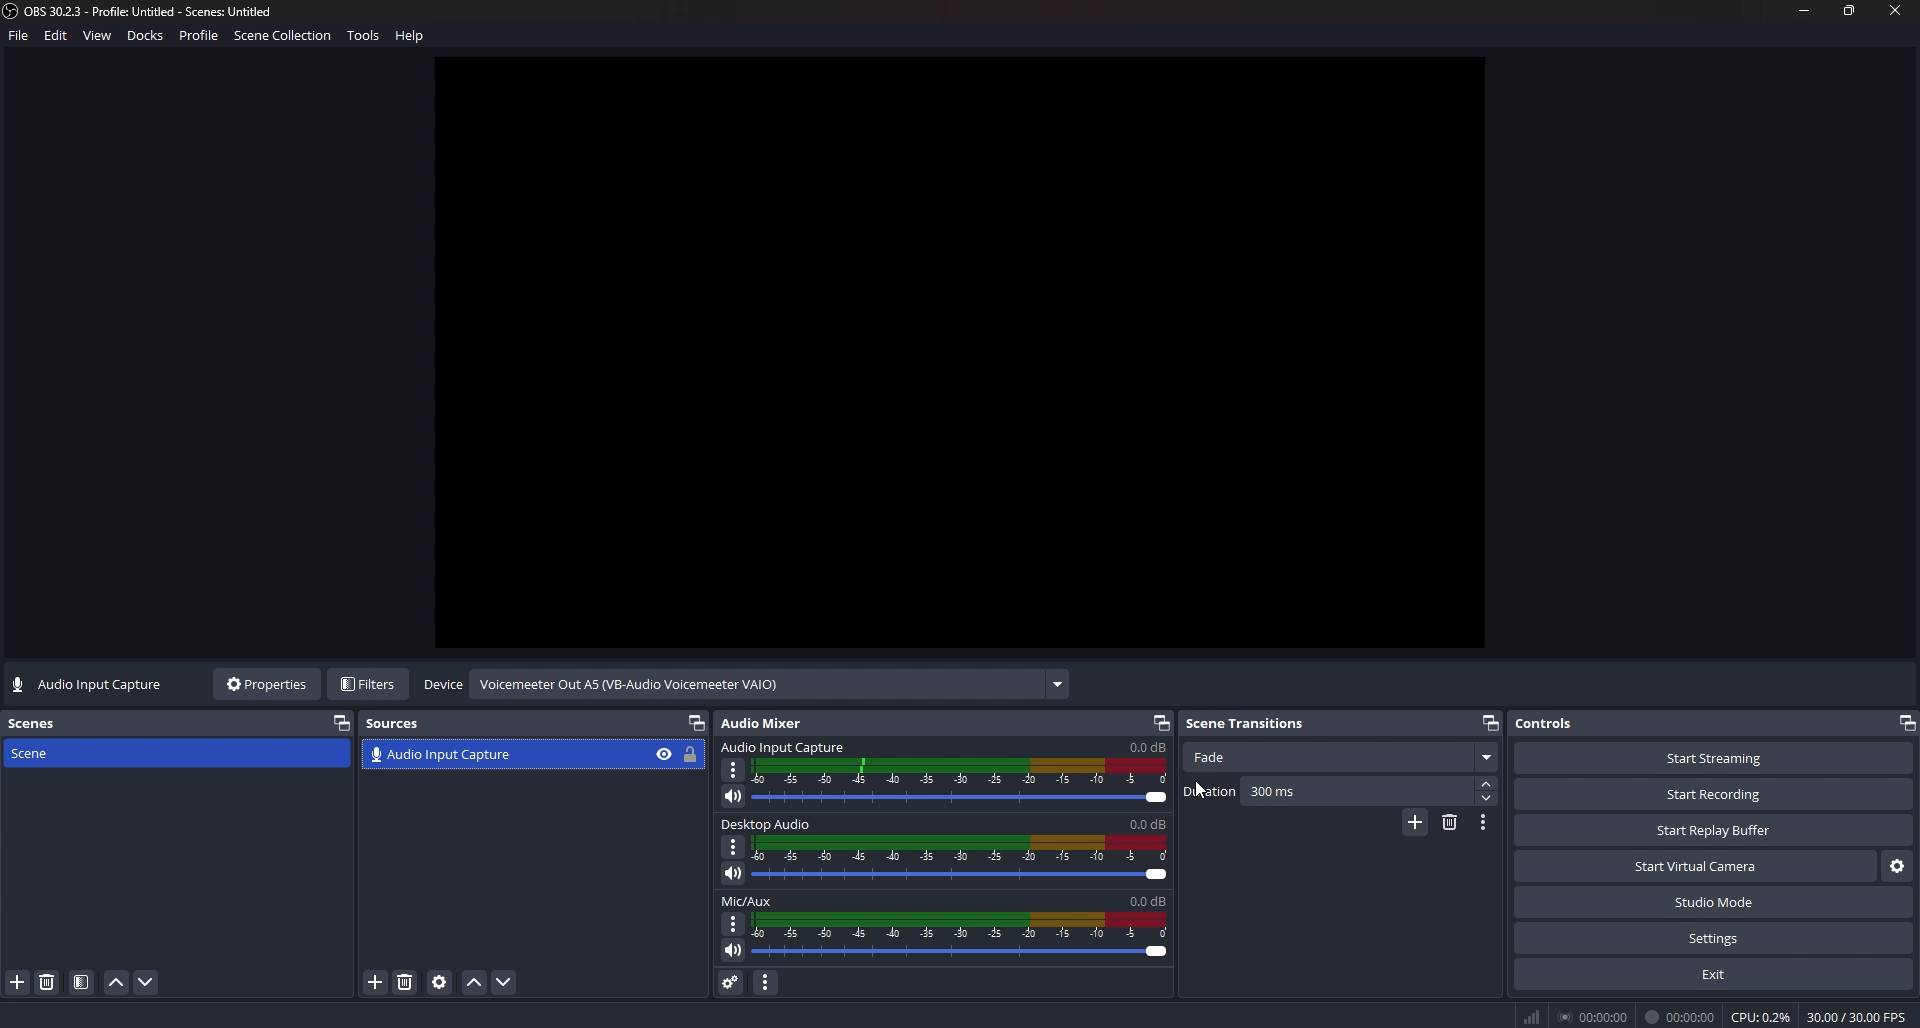 The height and width of the screenshot is (1028, 1920). Describe the element at coordinates (1342, 759) in the screenshot. I see `fade` at that location.